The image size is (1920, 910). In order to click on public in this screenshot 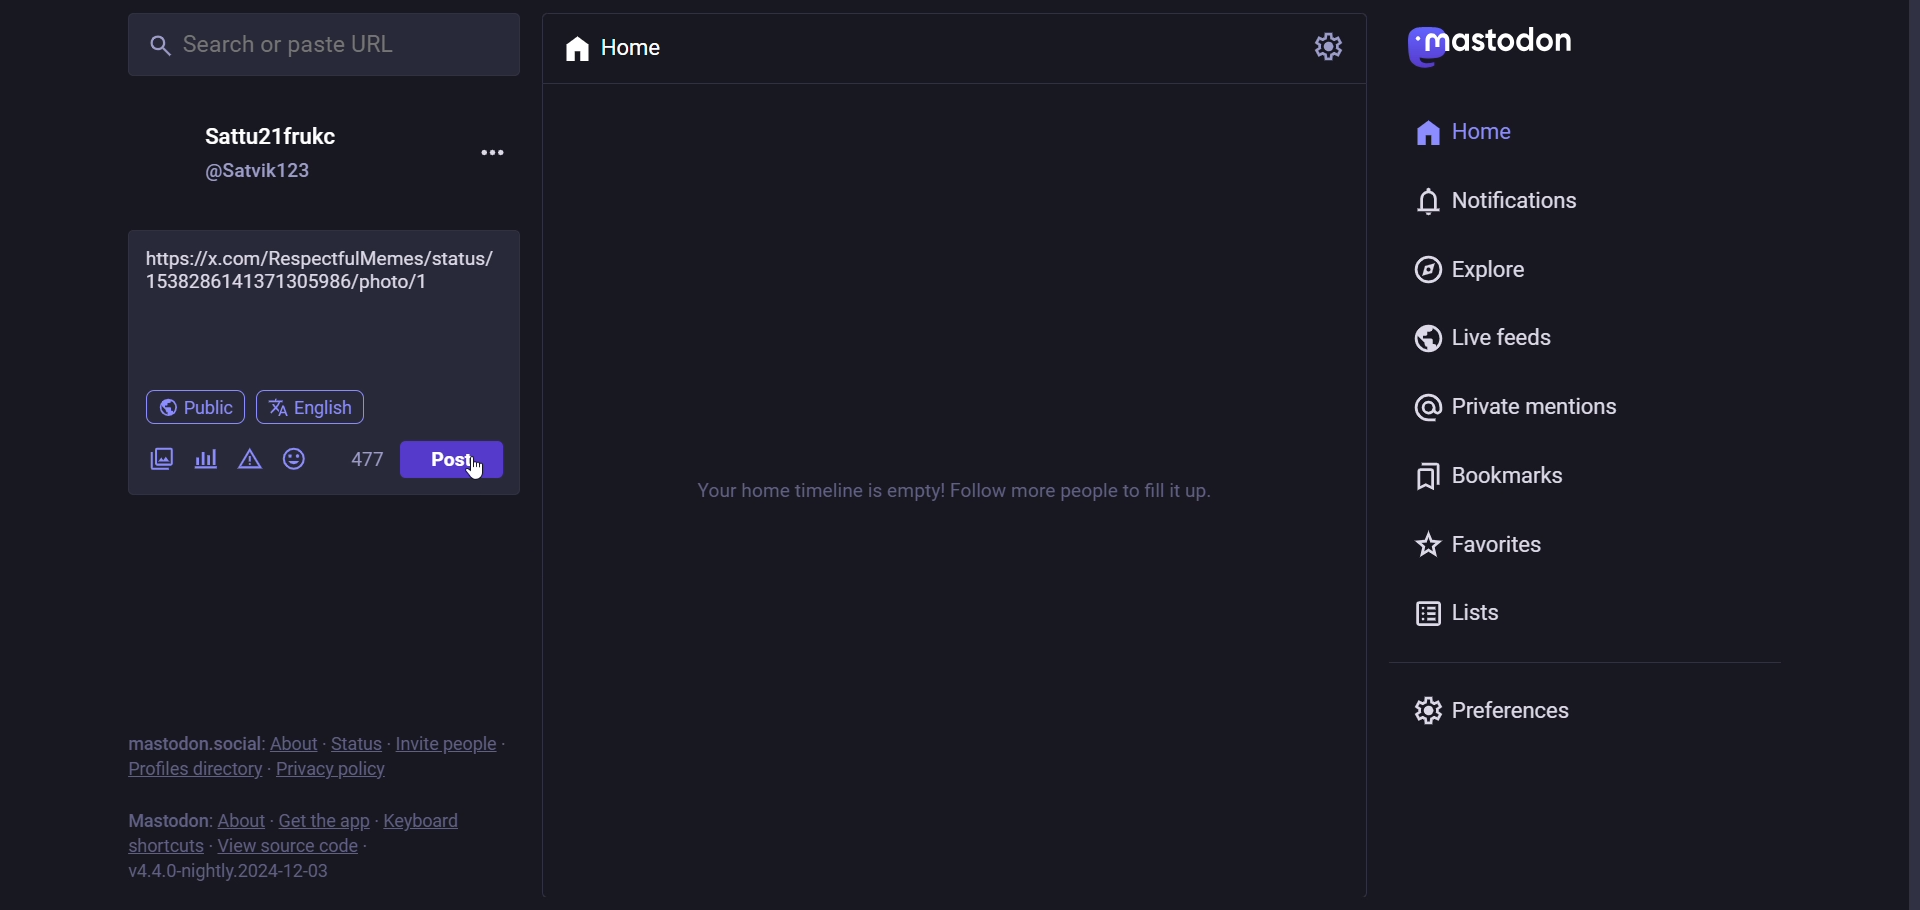, I will do `click(191, 407)`.